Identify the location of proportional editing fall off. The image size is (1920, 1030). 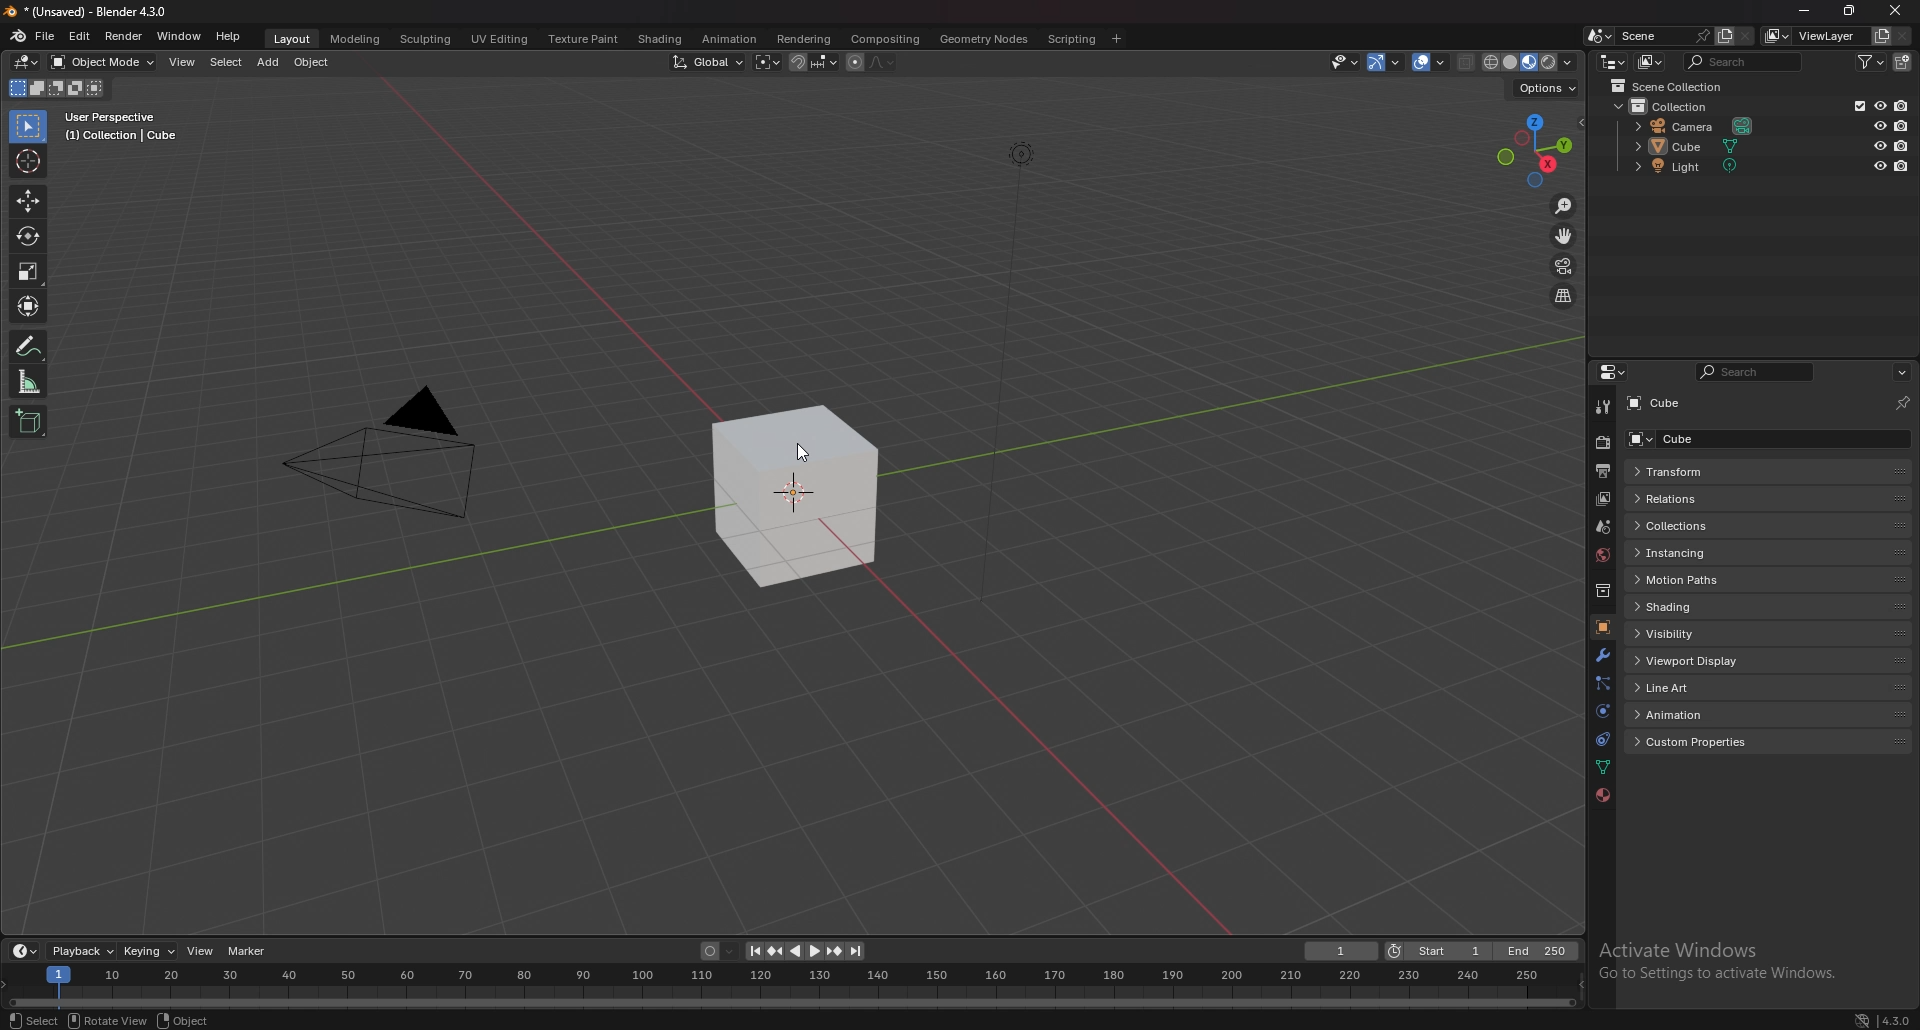
(882, 62).